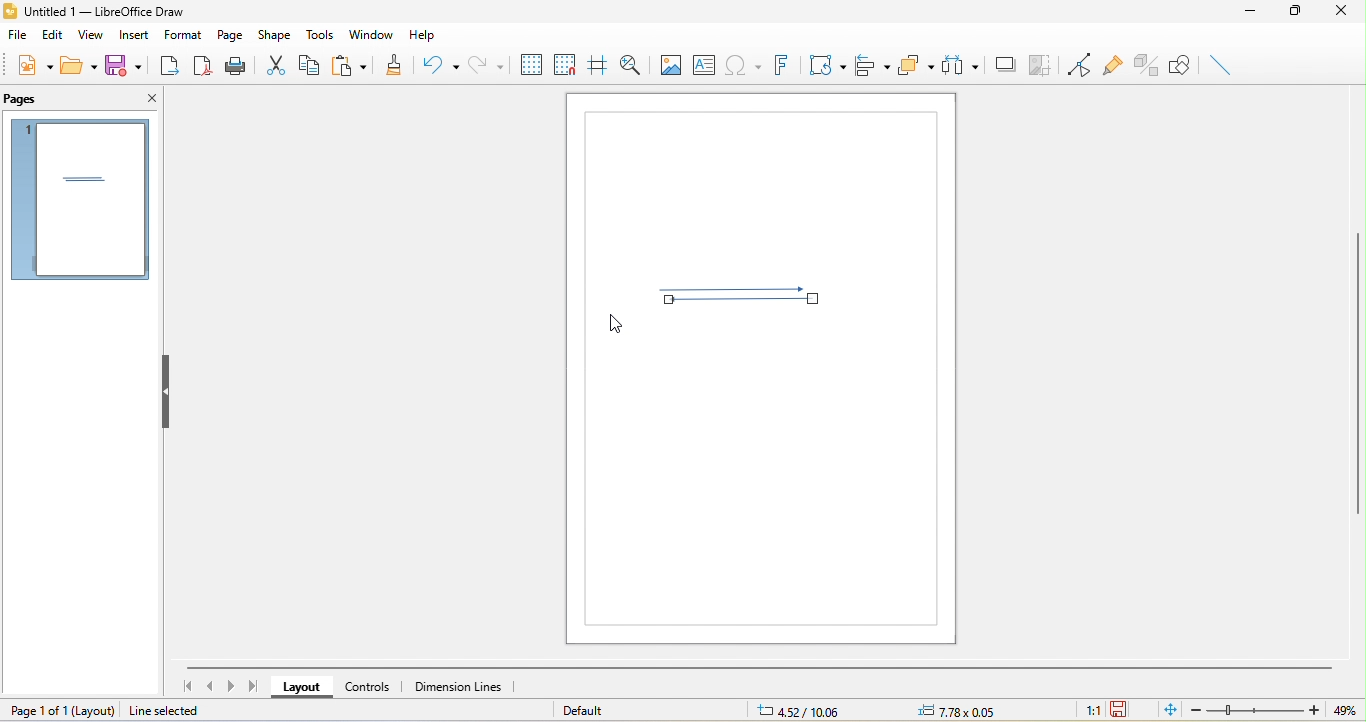  Describe the element at coordinates (29, 99) in the screenshot. I see `pages` at that location.